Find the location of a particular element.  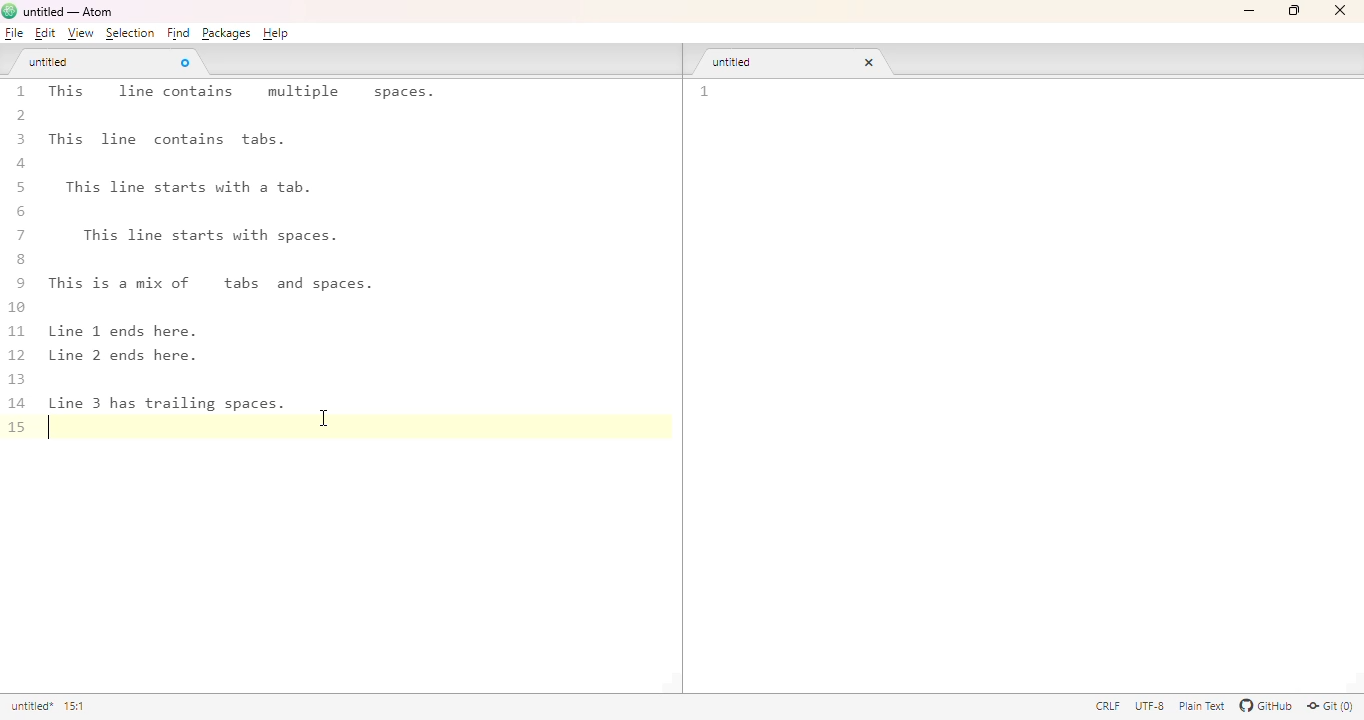

line number is located at coordinates (705, 92).